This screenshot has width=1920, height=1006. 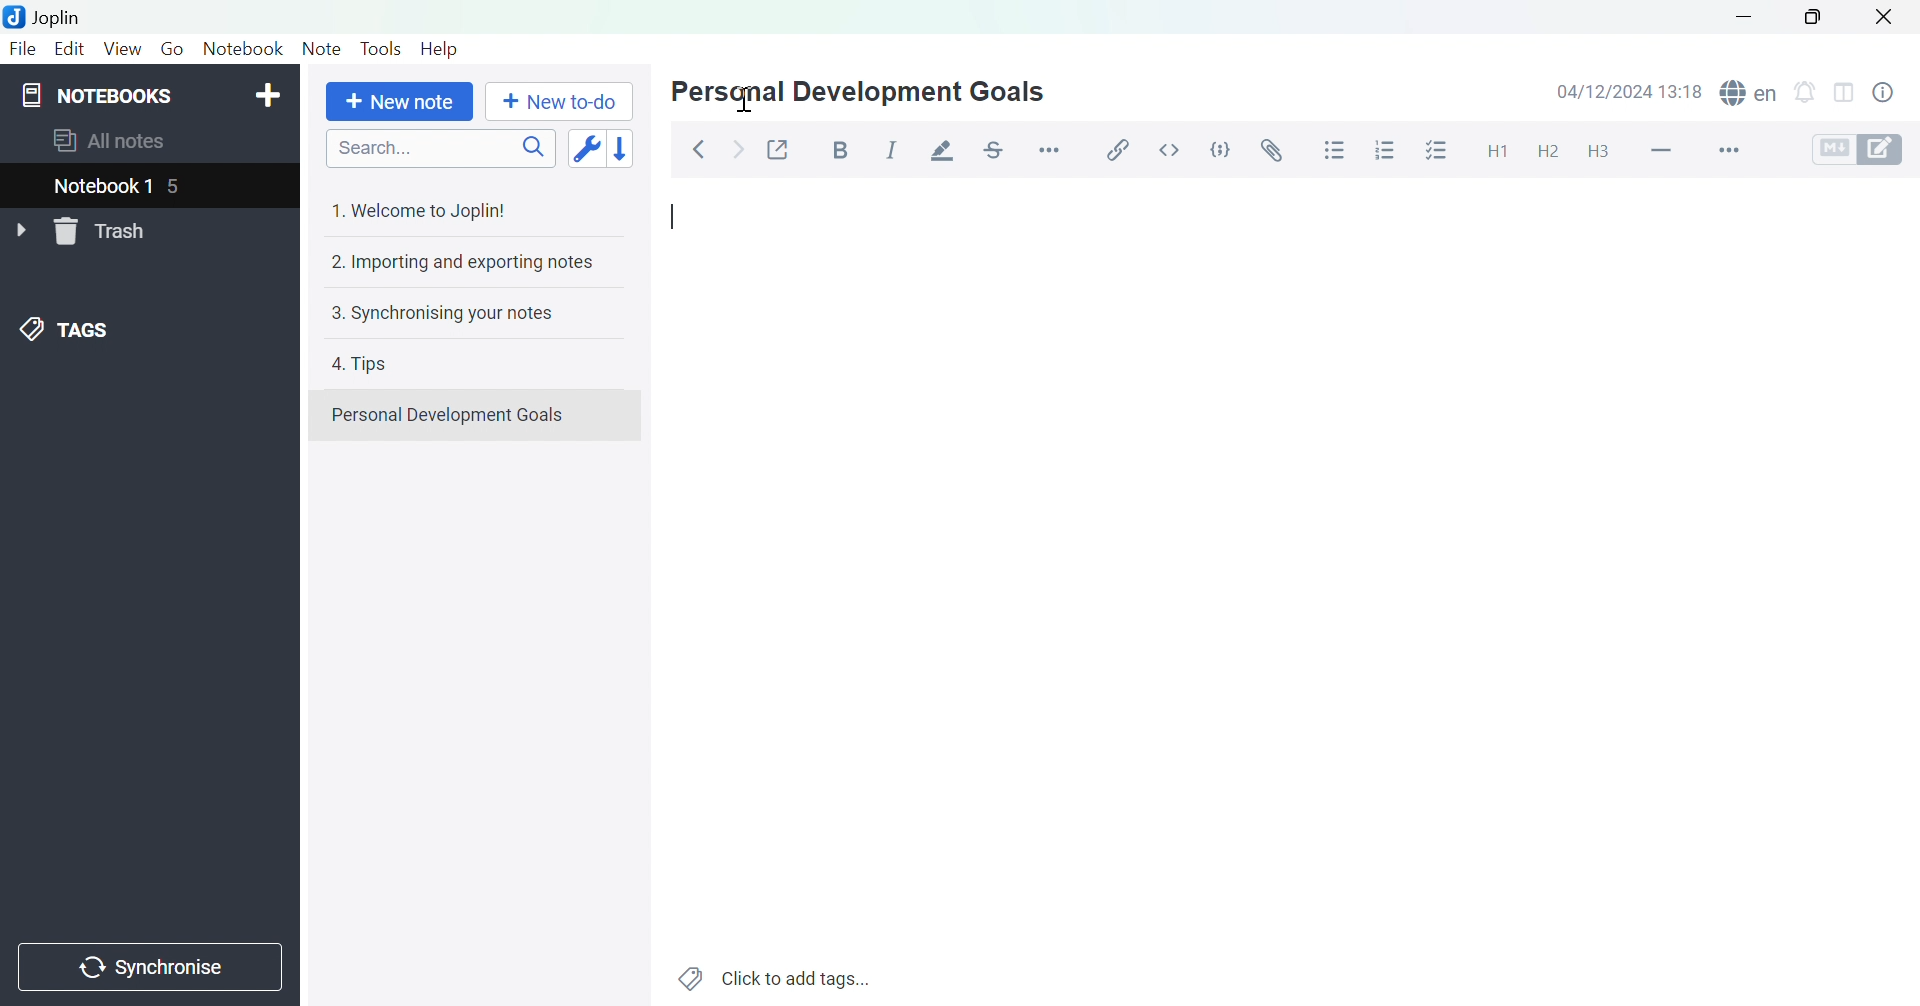 What do you see at coordinates (440, 50) in the screenshot?
I see `Help` at bounding box center [440, 50].